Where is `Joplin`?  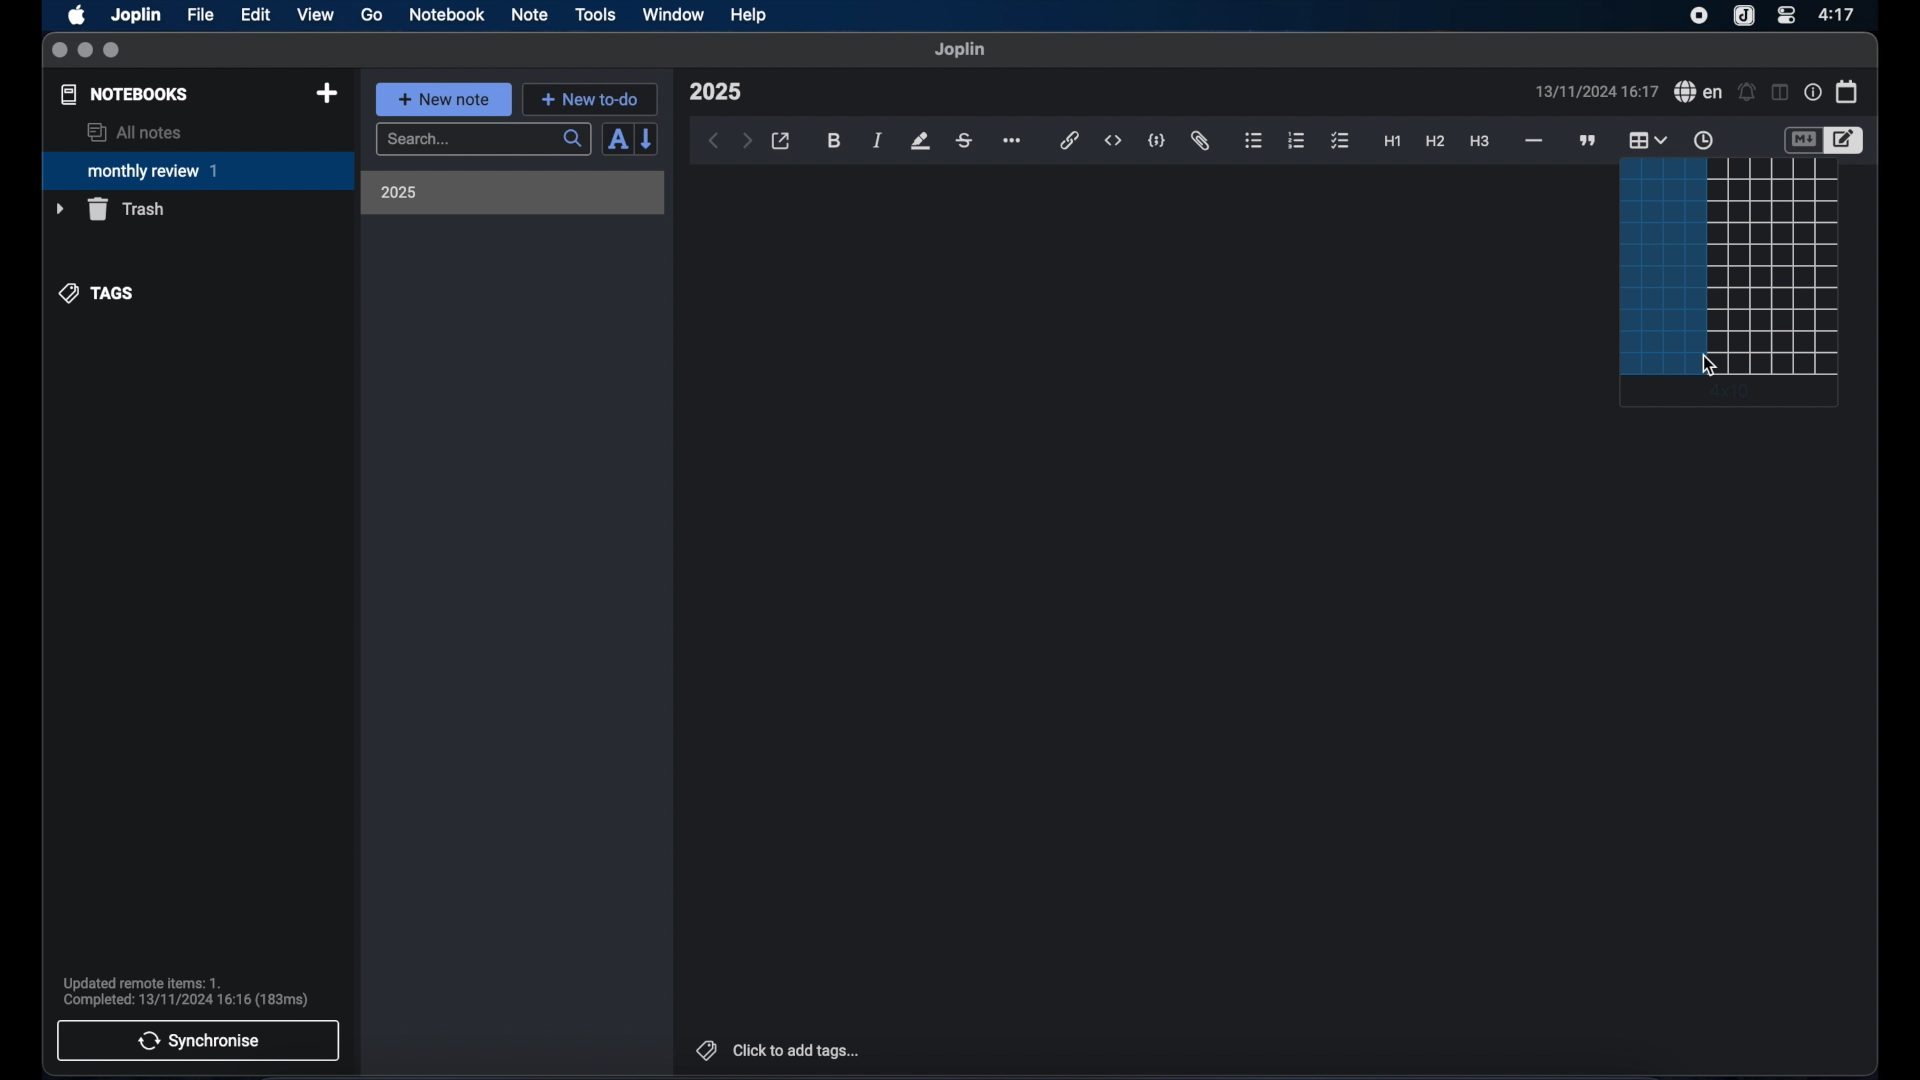
Joplin is located at coordinates (138, 16).